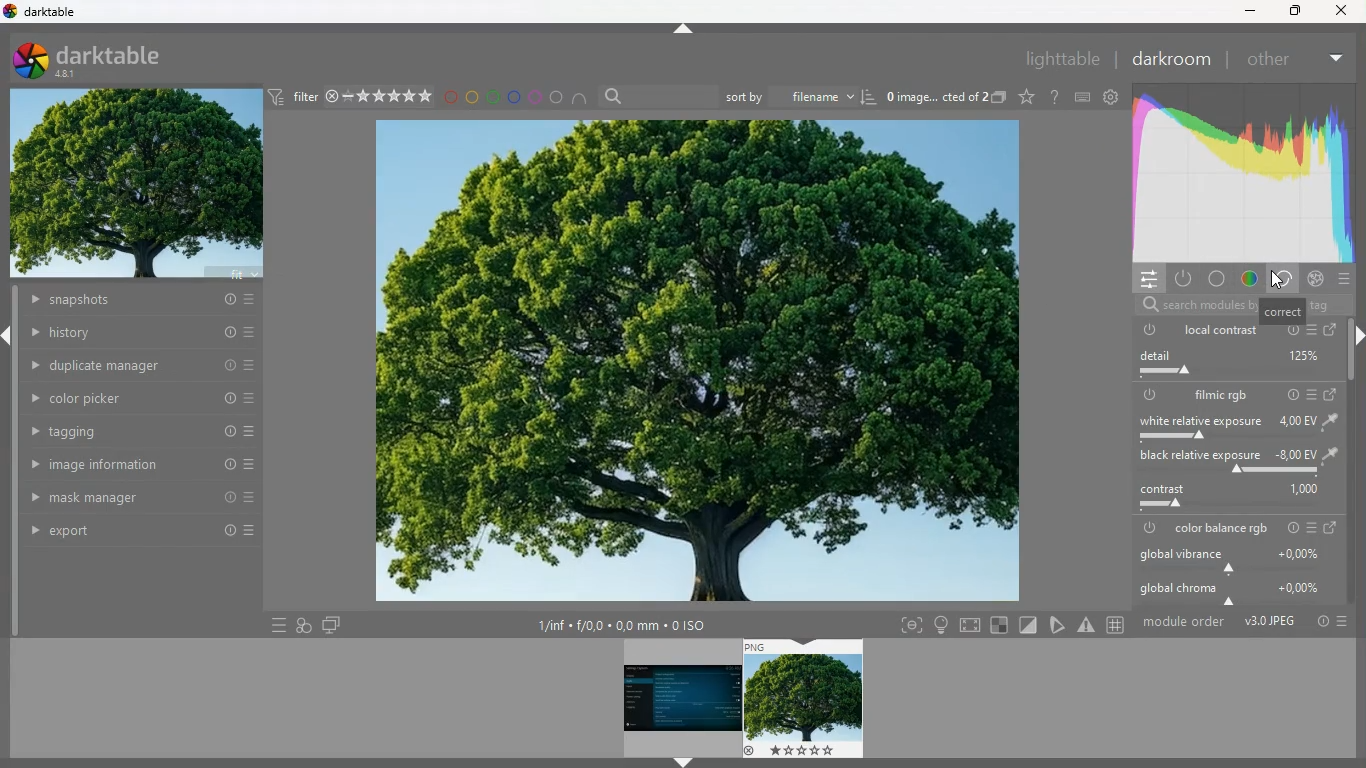  I want to click on duplicate manager, so click(147, 365).